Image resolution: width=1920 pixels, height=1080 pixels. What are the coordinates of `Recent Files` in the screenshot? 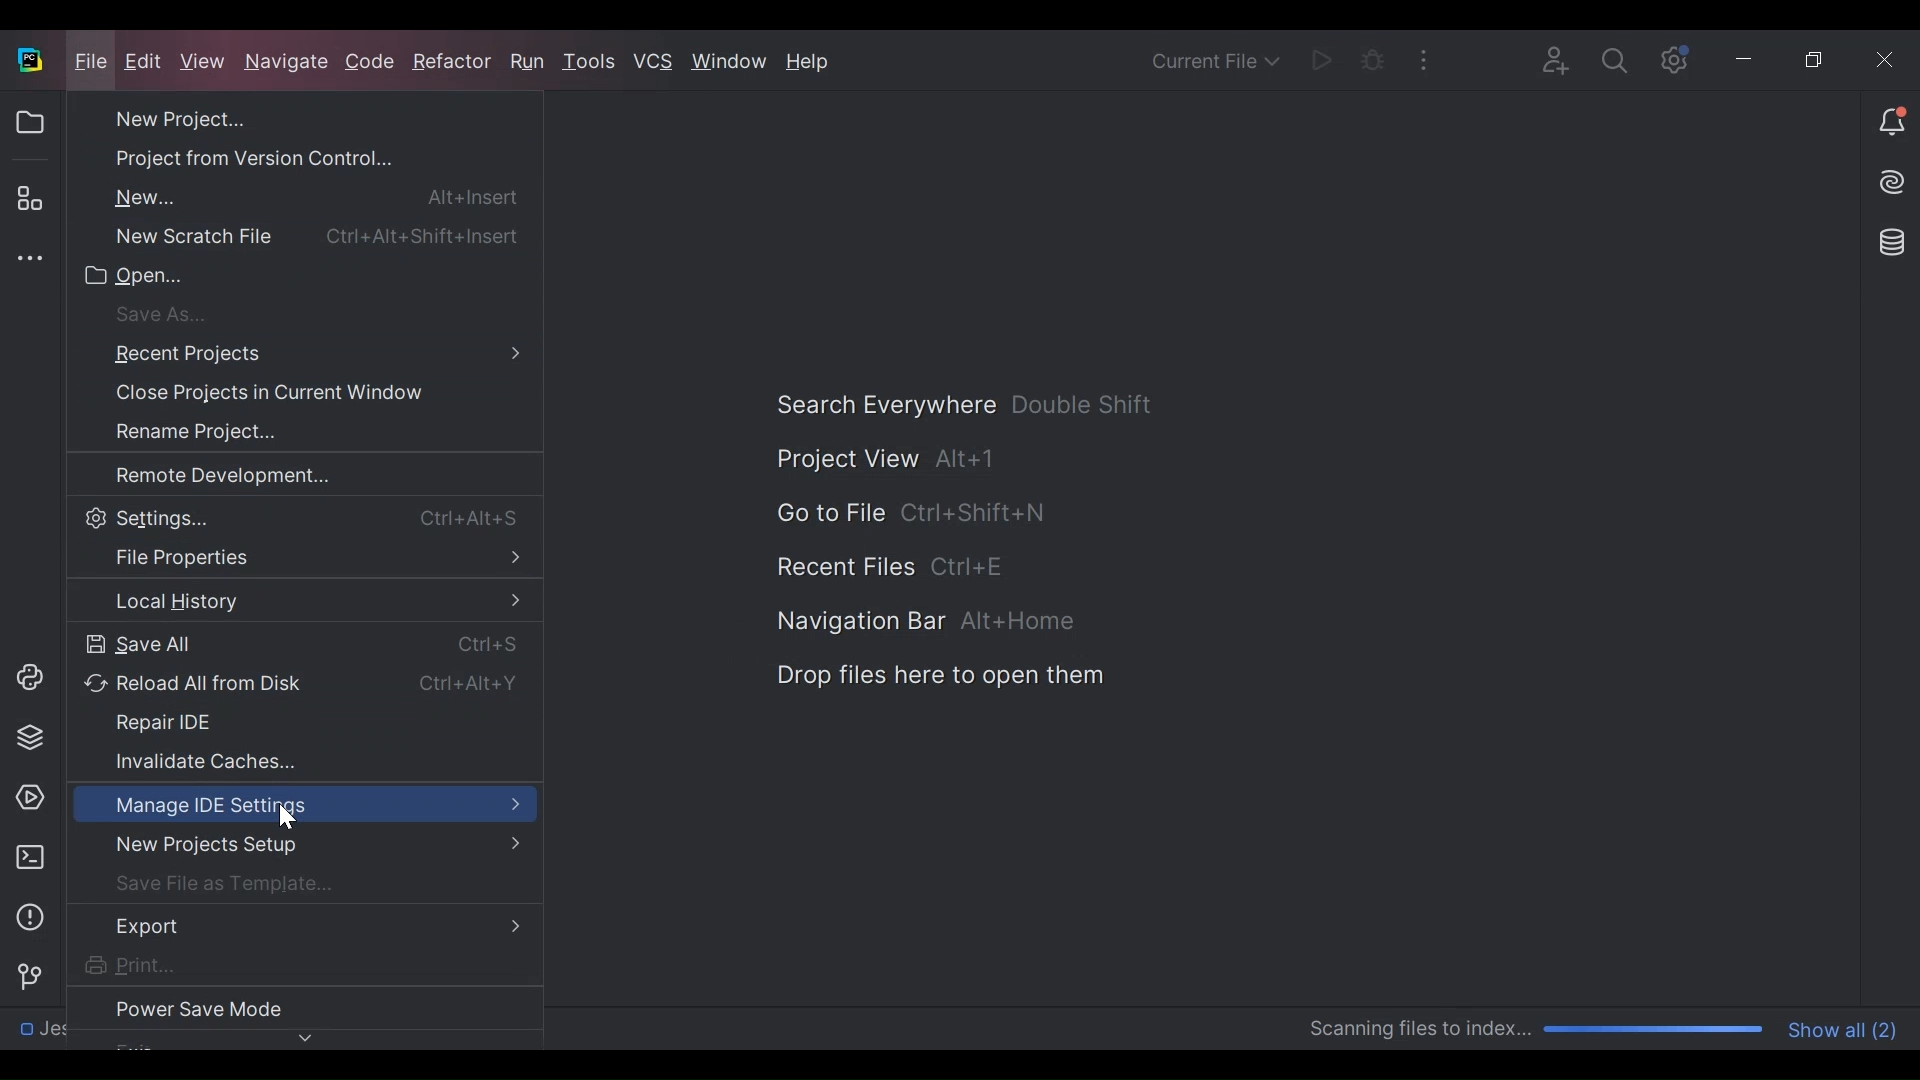 It's located at (892, 566).